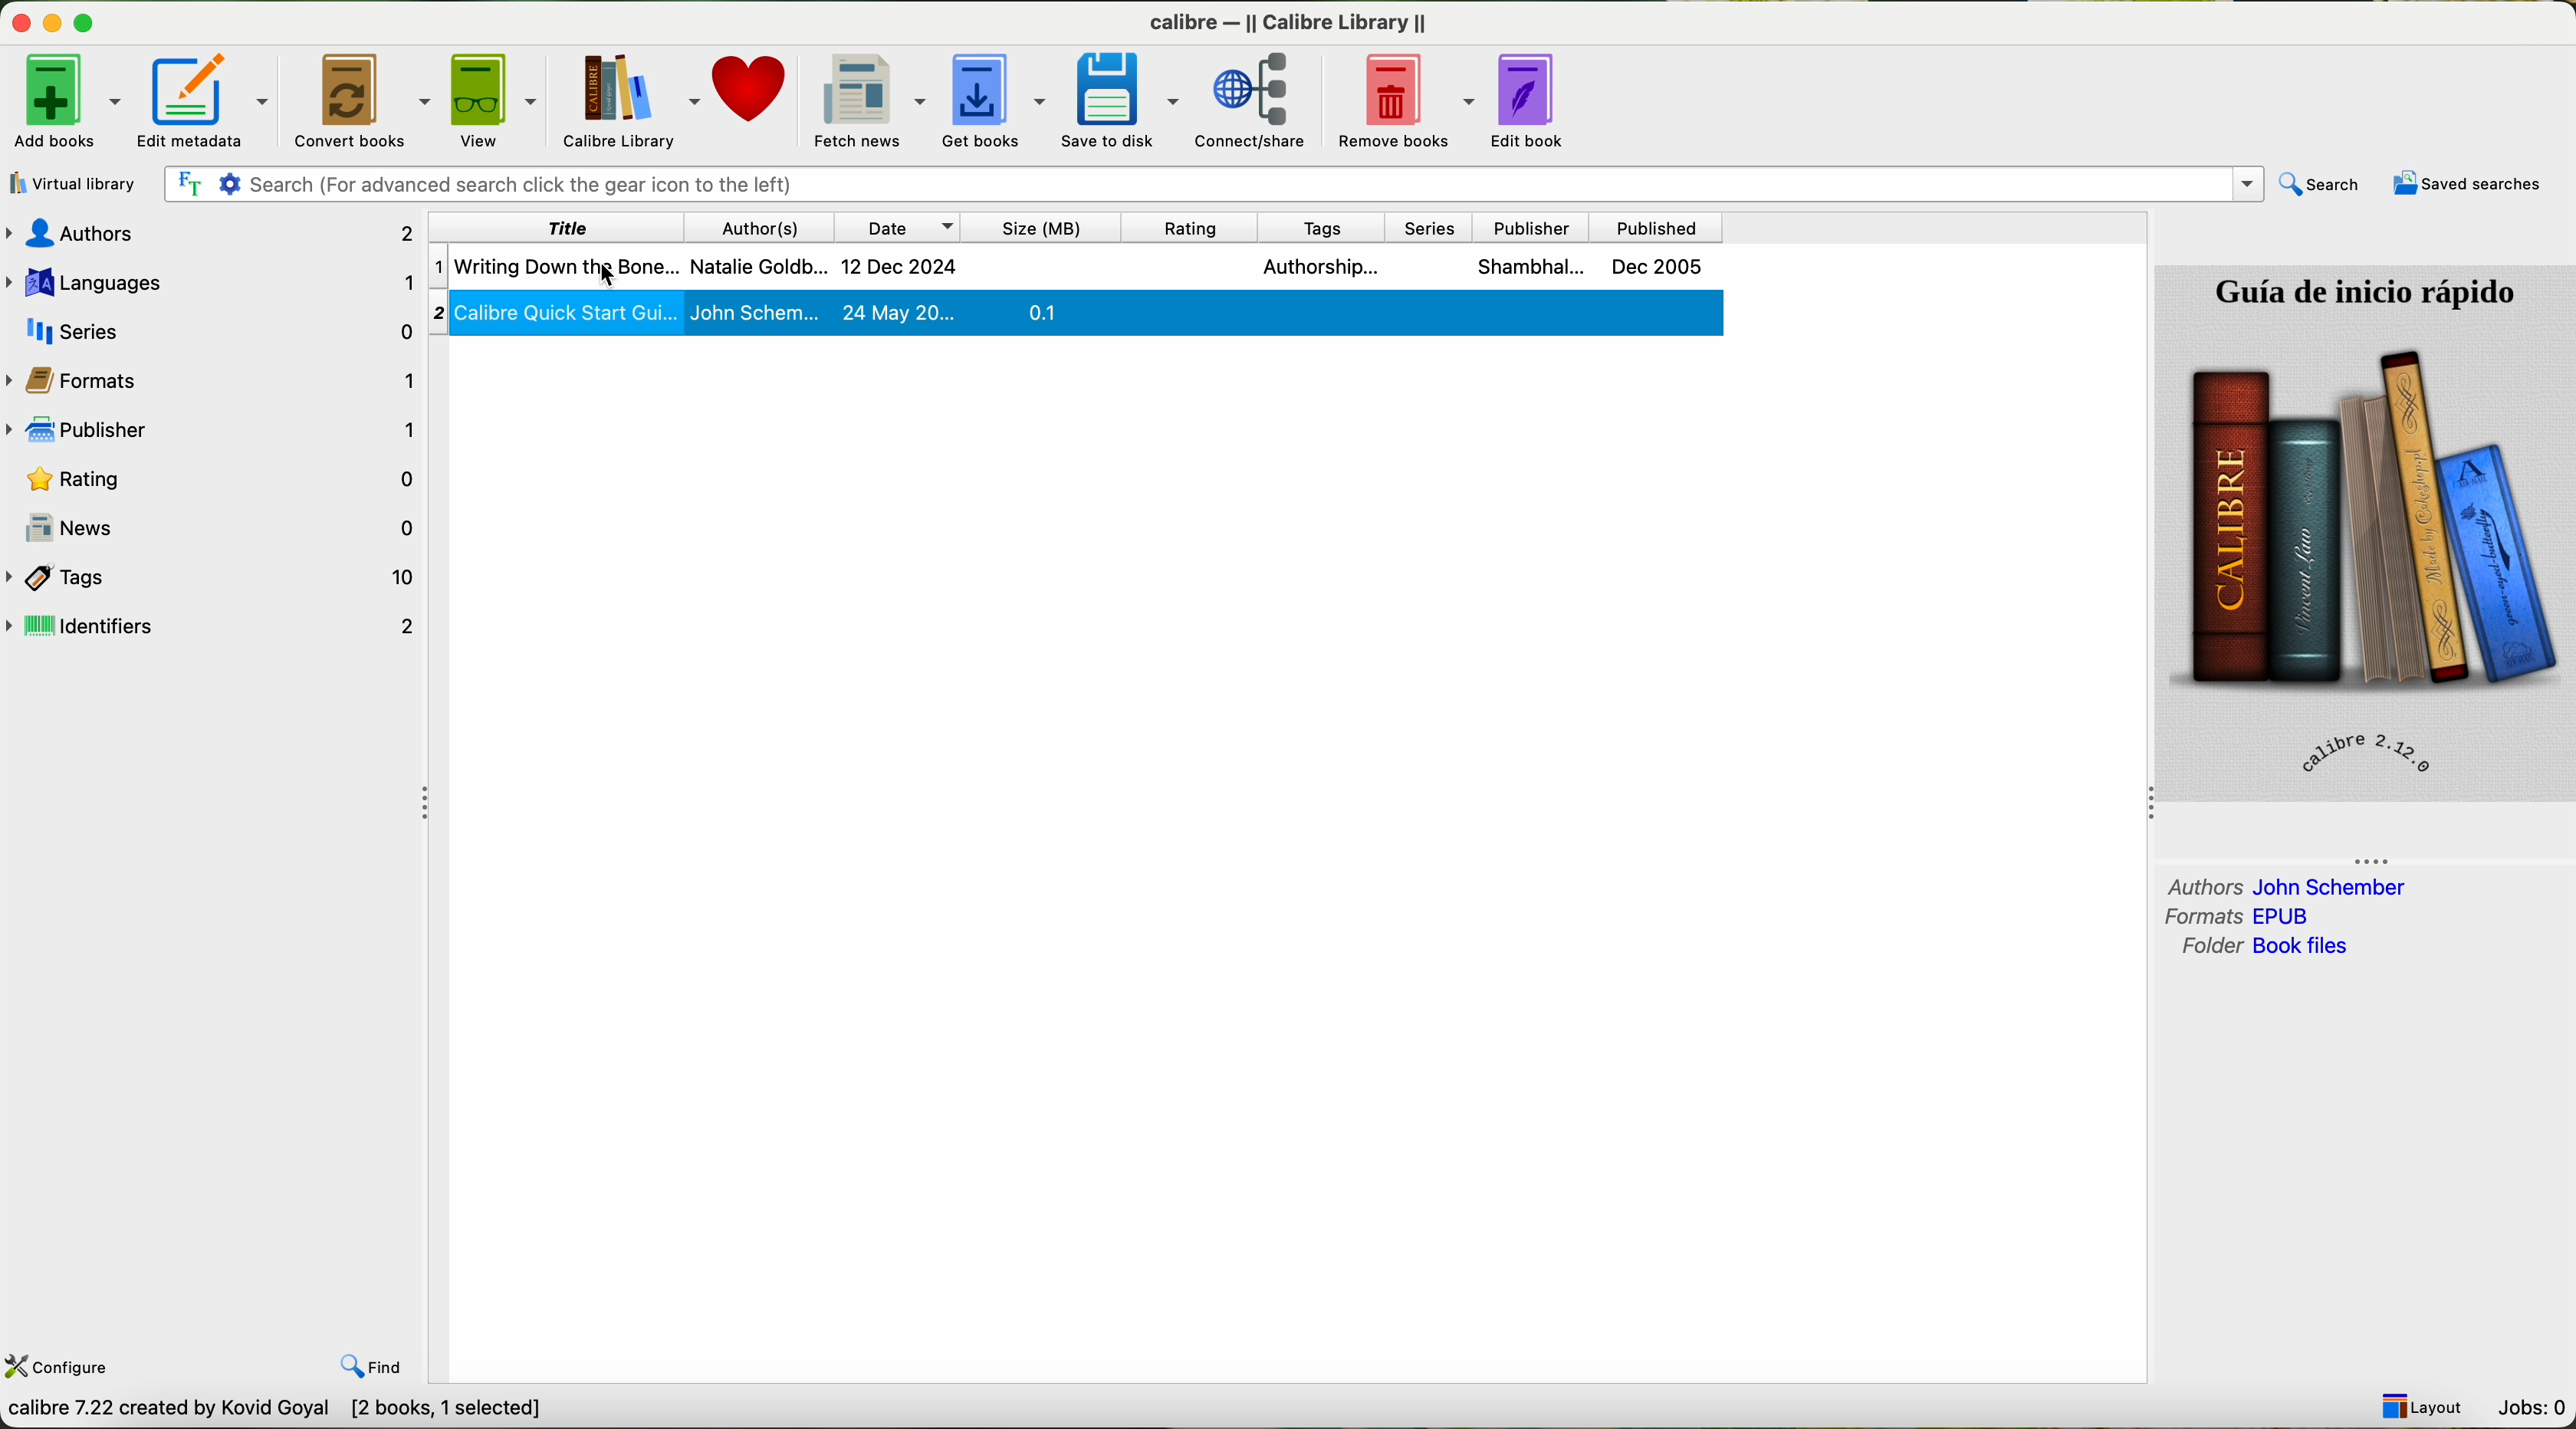  I want to click on folder, so click(2263, 948).